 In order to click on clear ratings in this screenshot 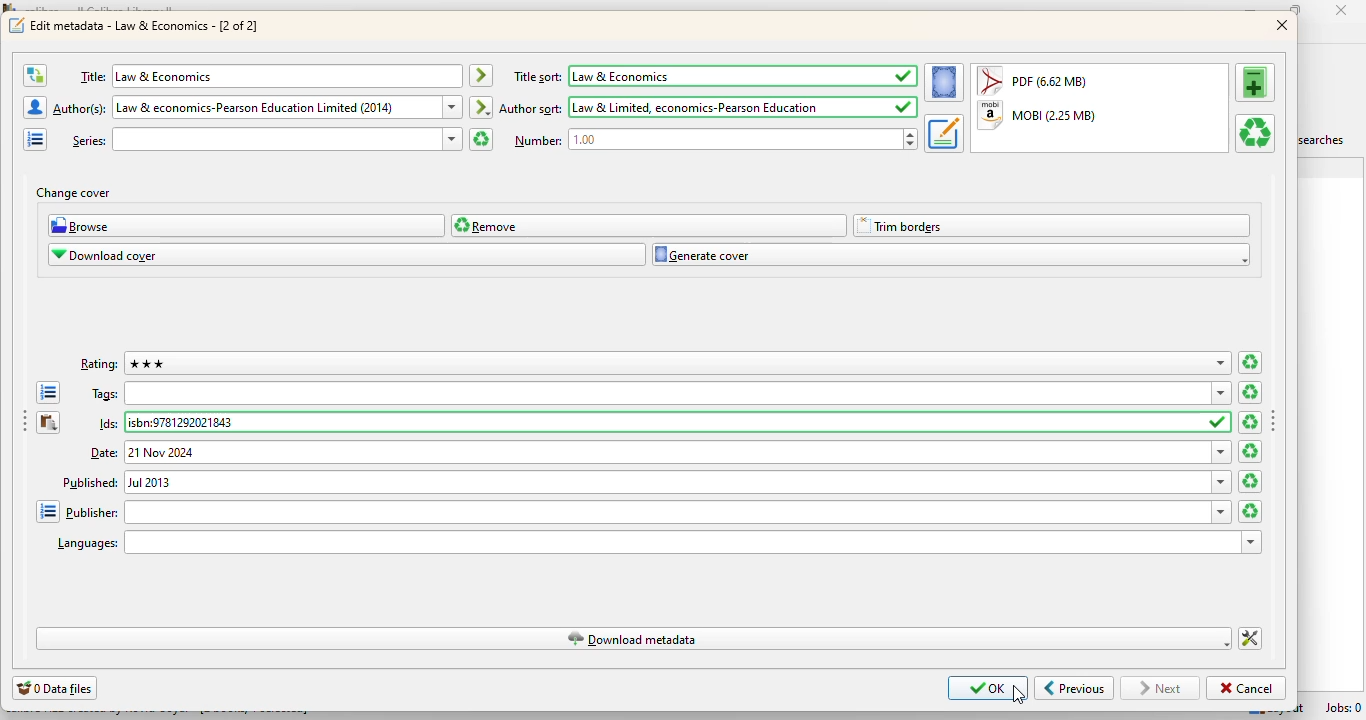, I will do `click(1250, 363)`.